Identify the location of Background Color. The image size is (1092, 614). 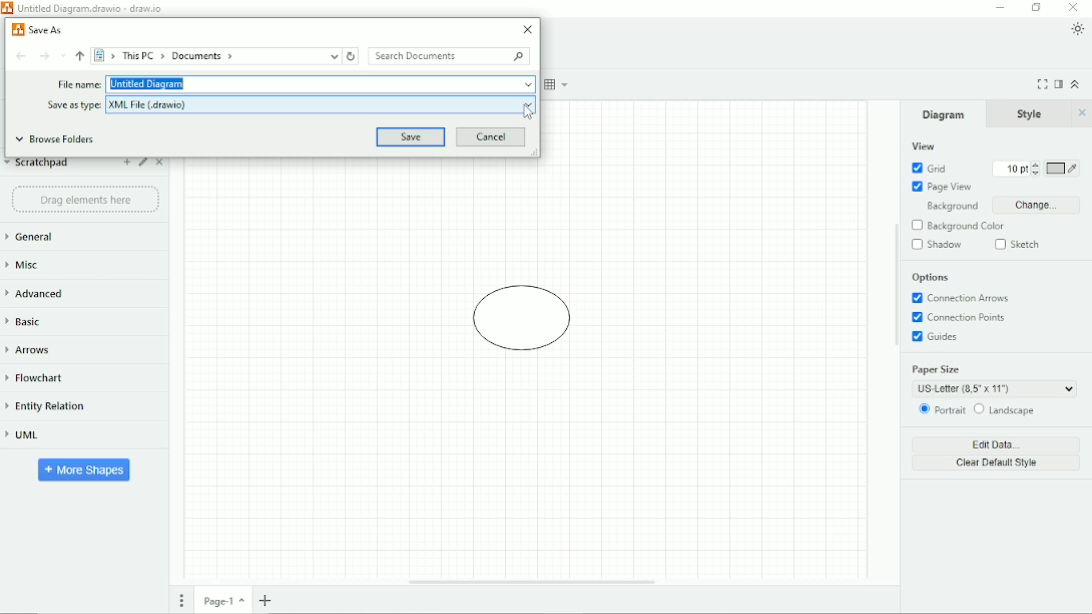
(957, 226).